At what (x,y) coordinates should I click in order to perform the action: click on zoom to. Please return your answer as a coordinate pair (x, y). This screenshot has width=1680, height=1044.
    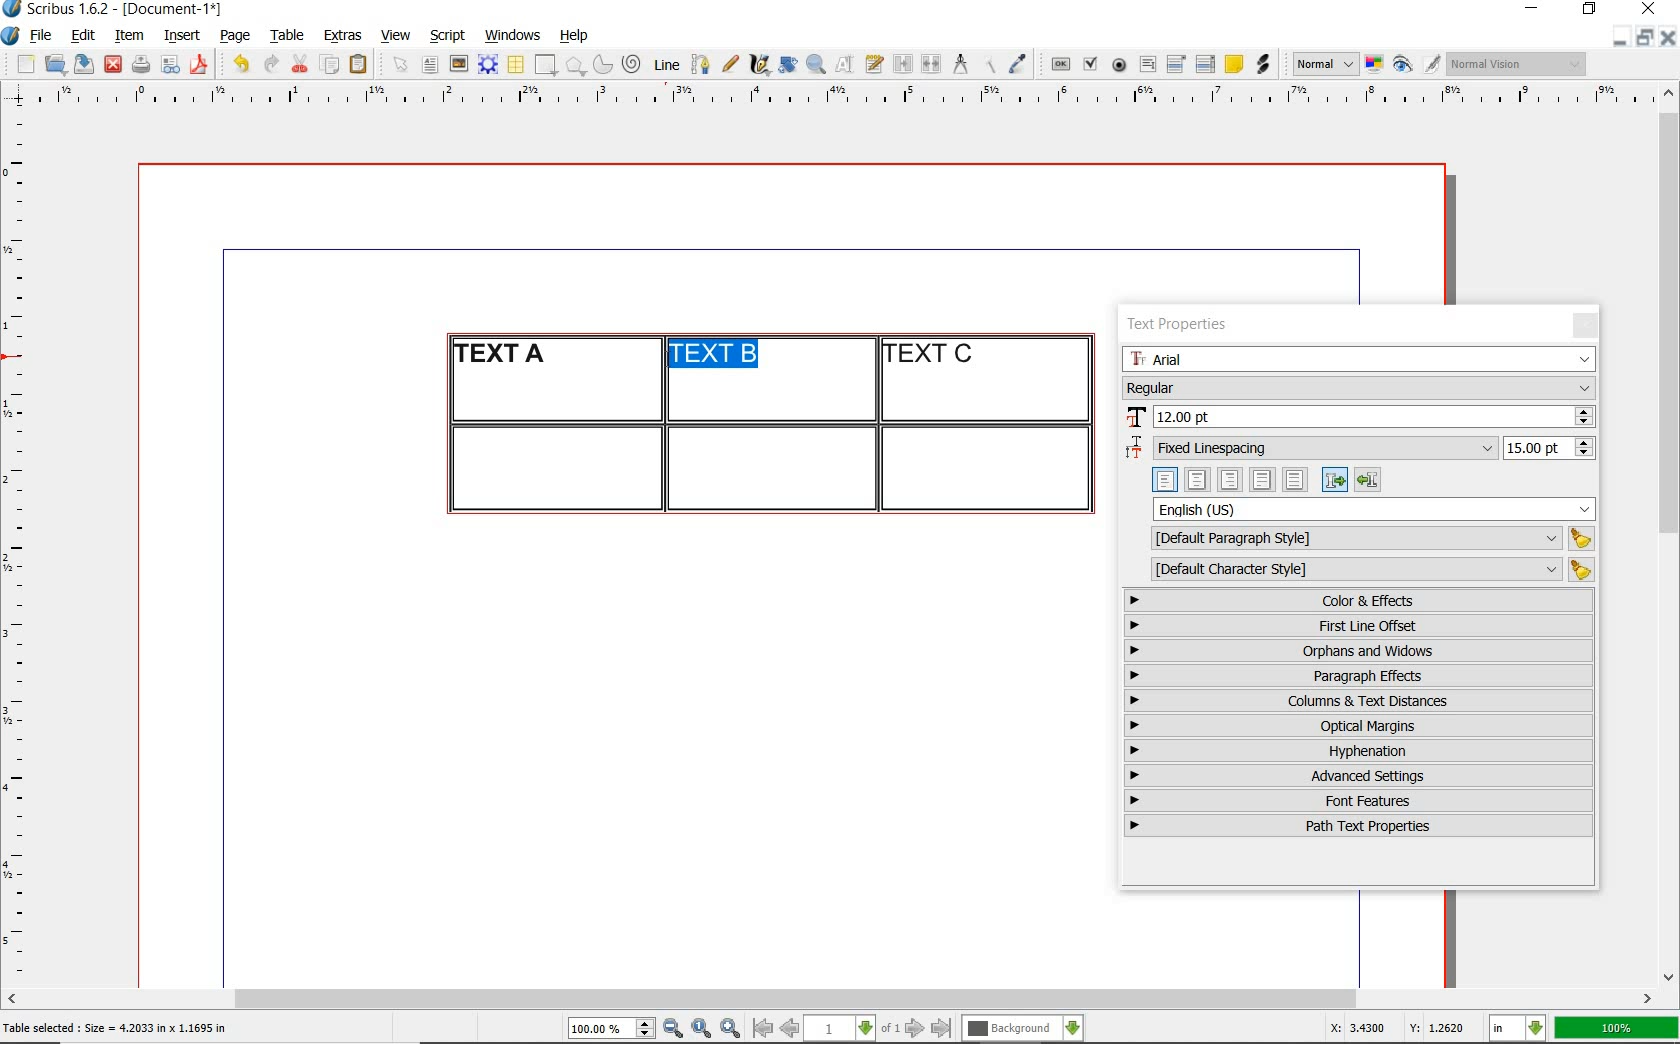
    Looking at the image, I should click on (702, 1029).